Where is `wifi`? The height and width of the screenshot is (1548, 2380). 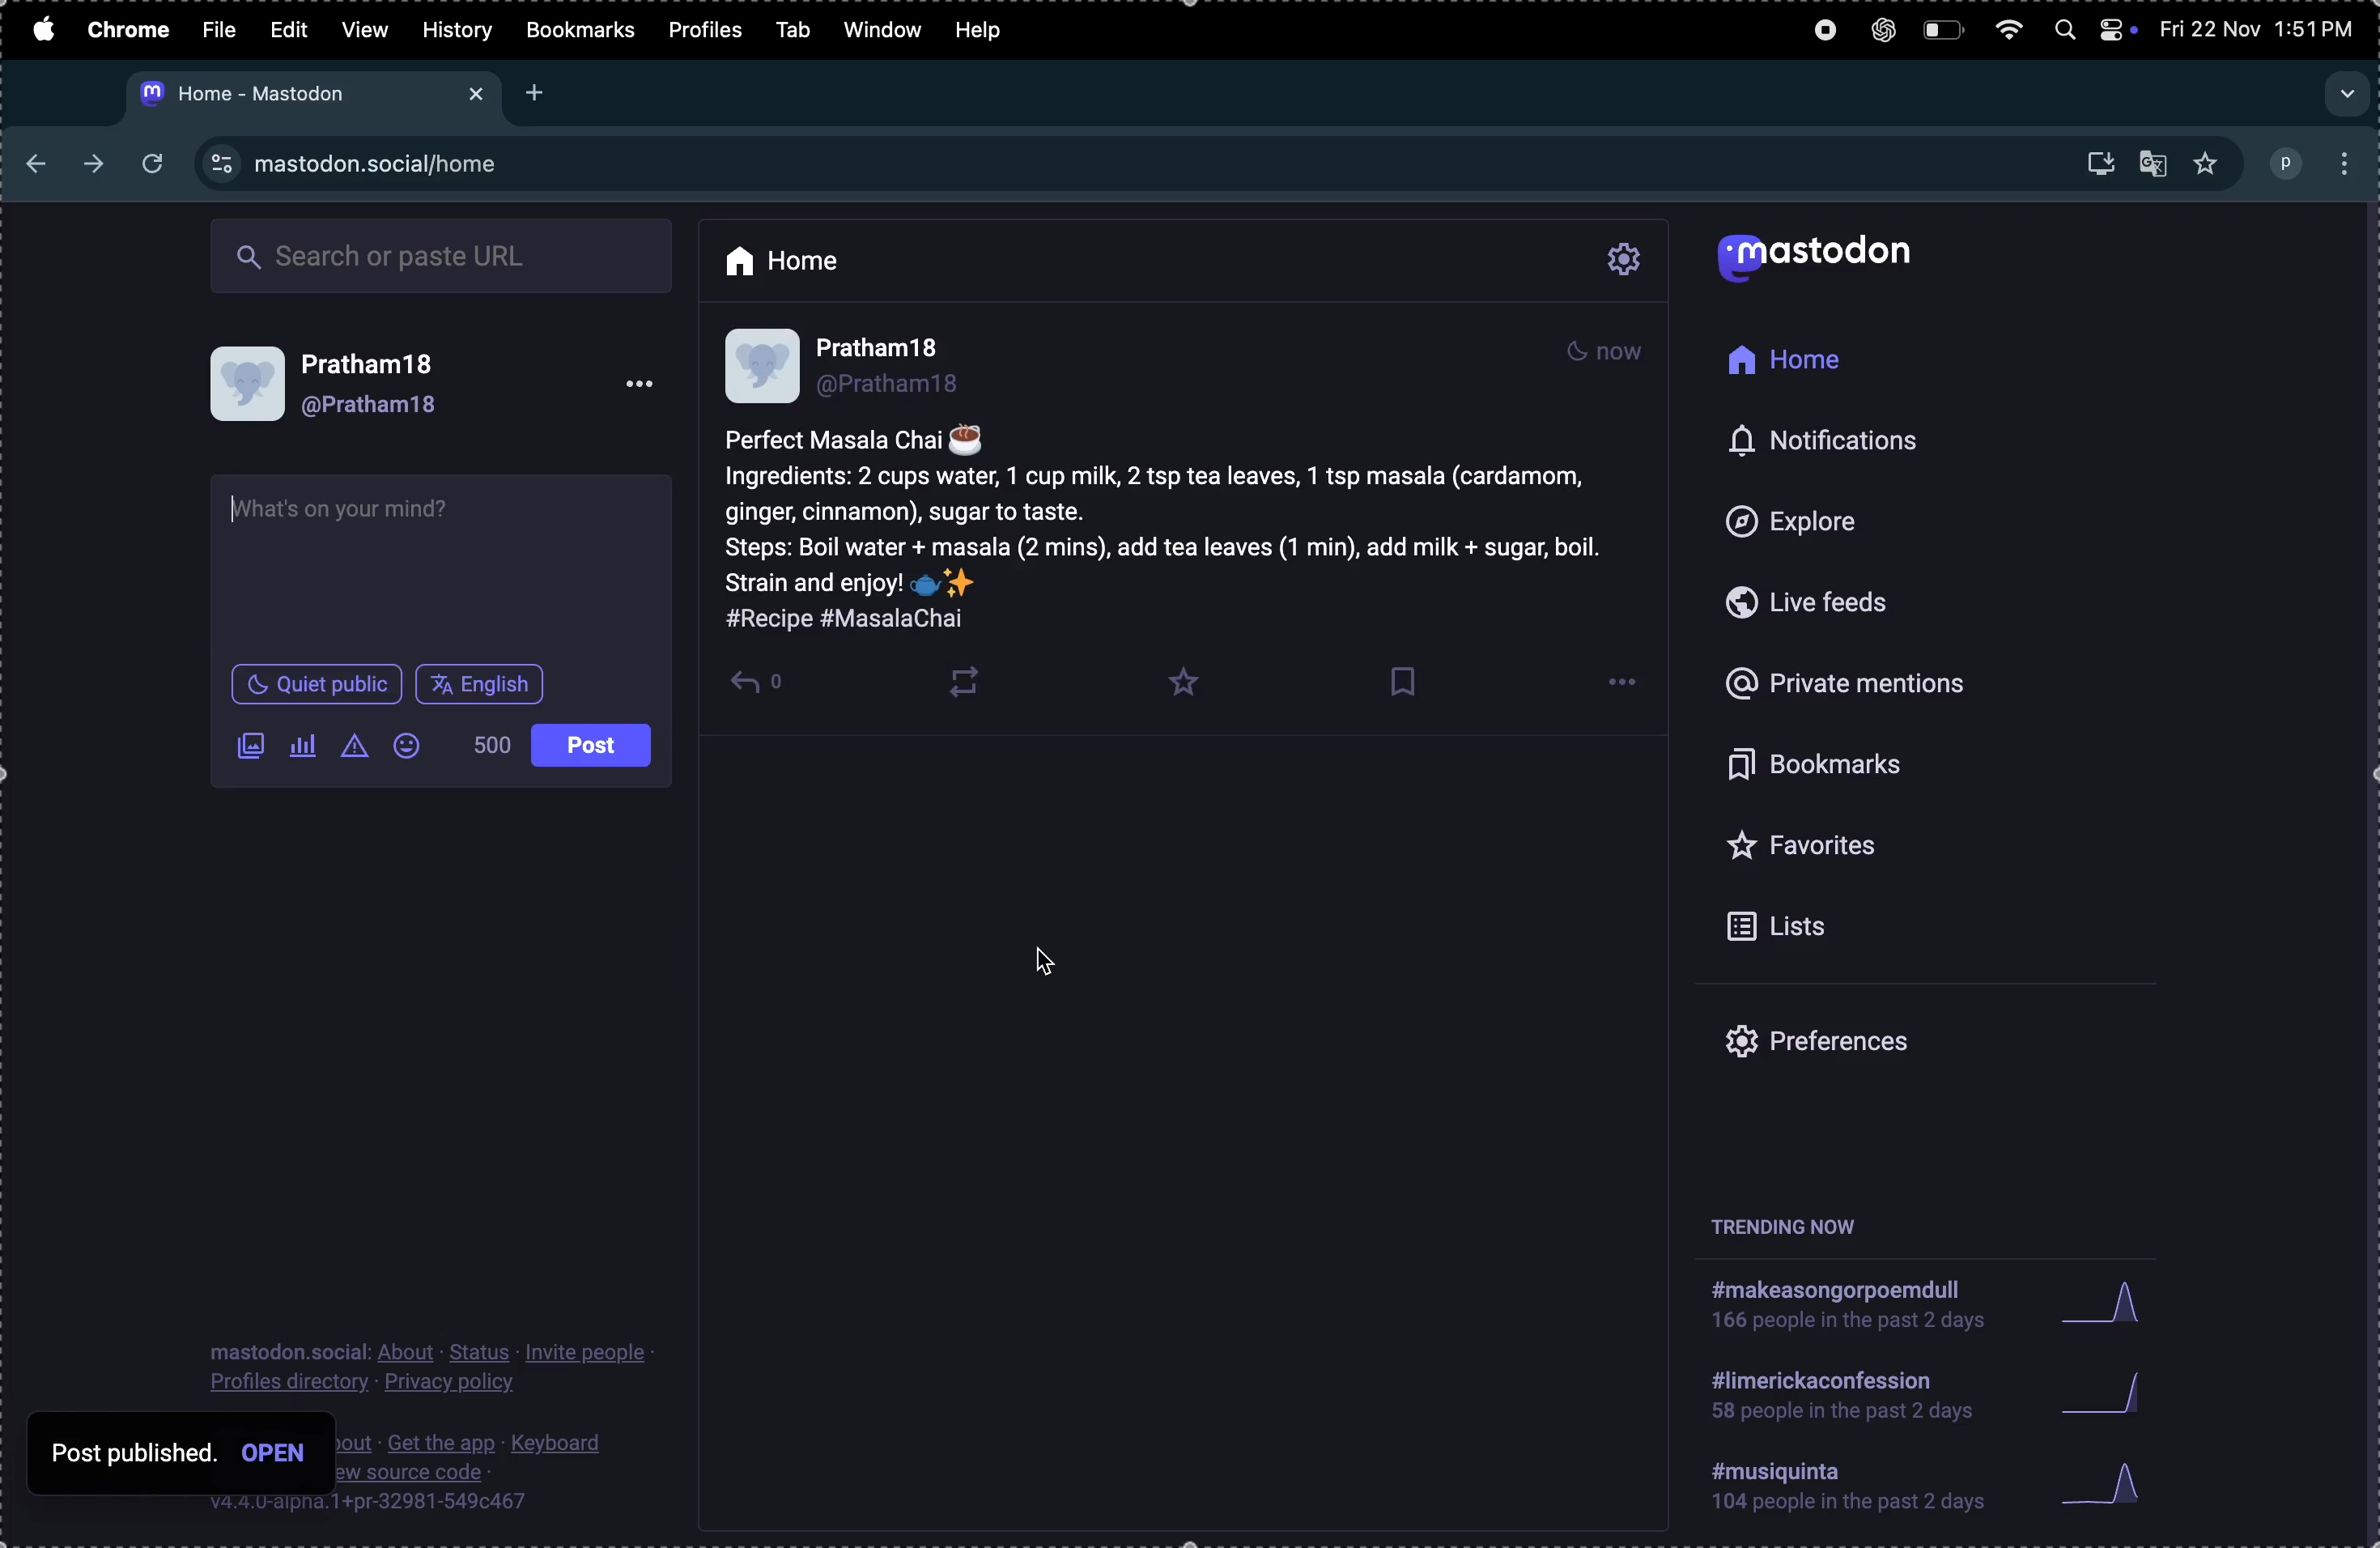 wifi is located at coordinates (2006, 30).